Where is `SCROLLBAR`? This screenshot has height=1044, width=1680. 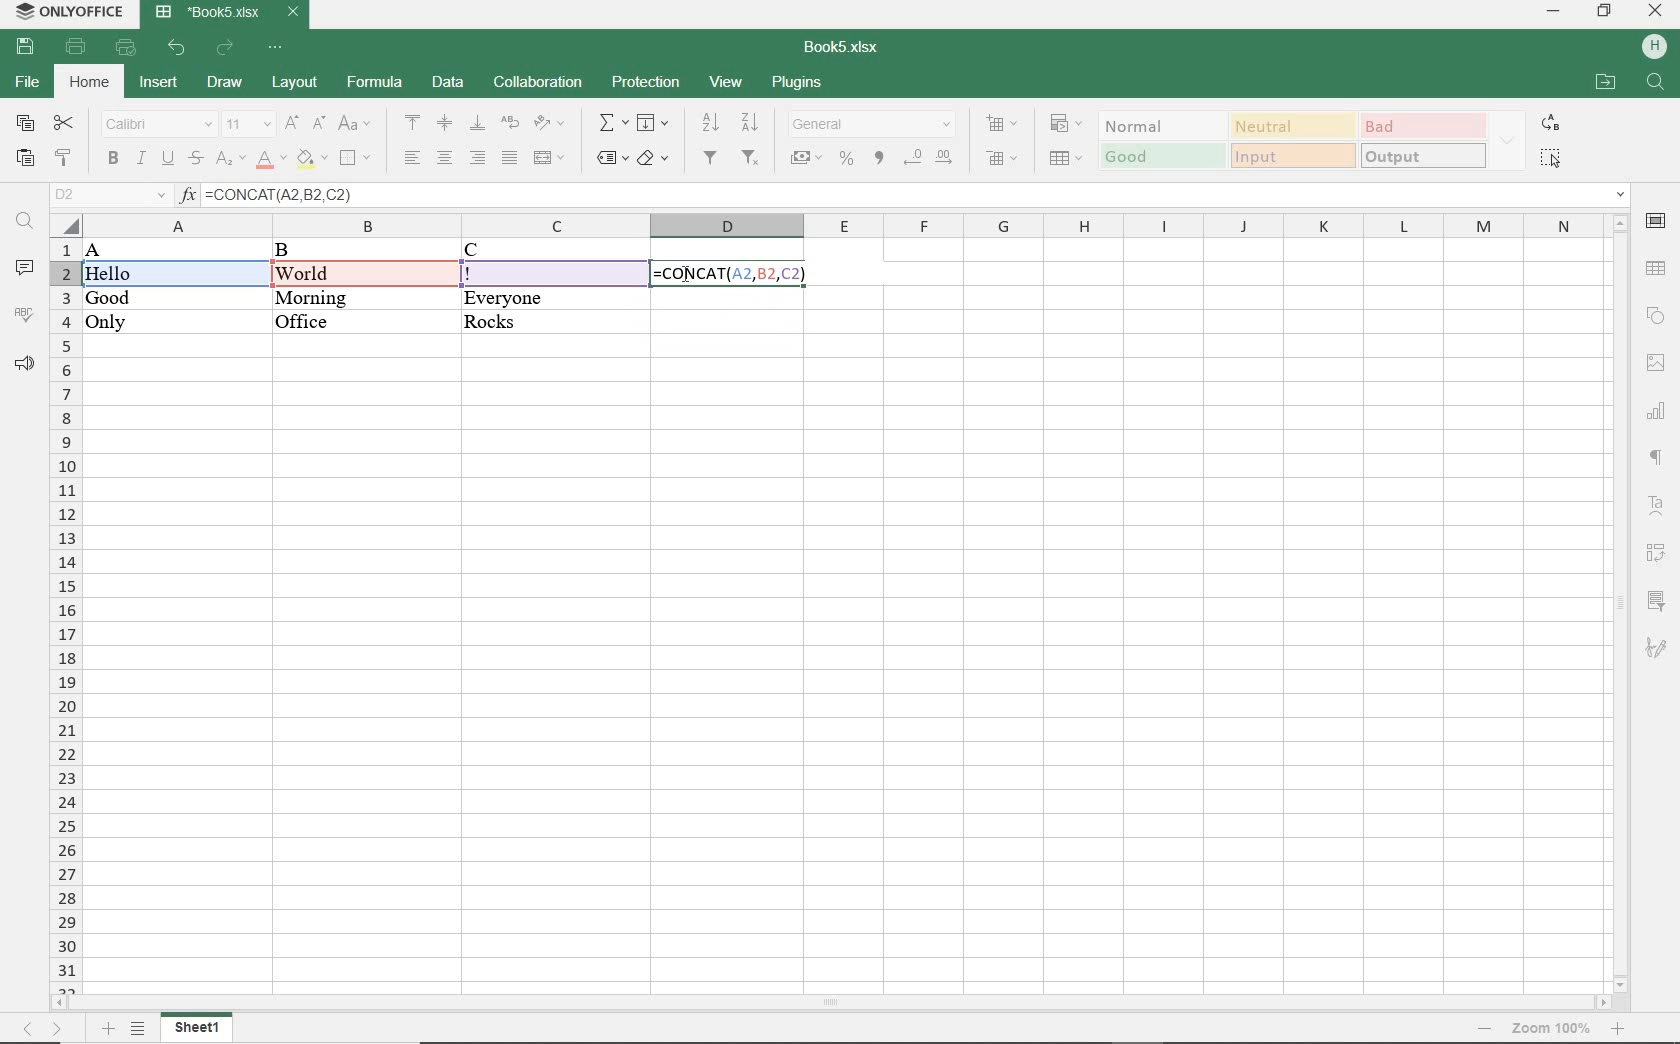 SCROLLBAR is located at coordinates (830, 1000).